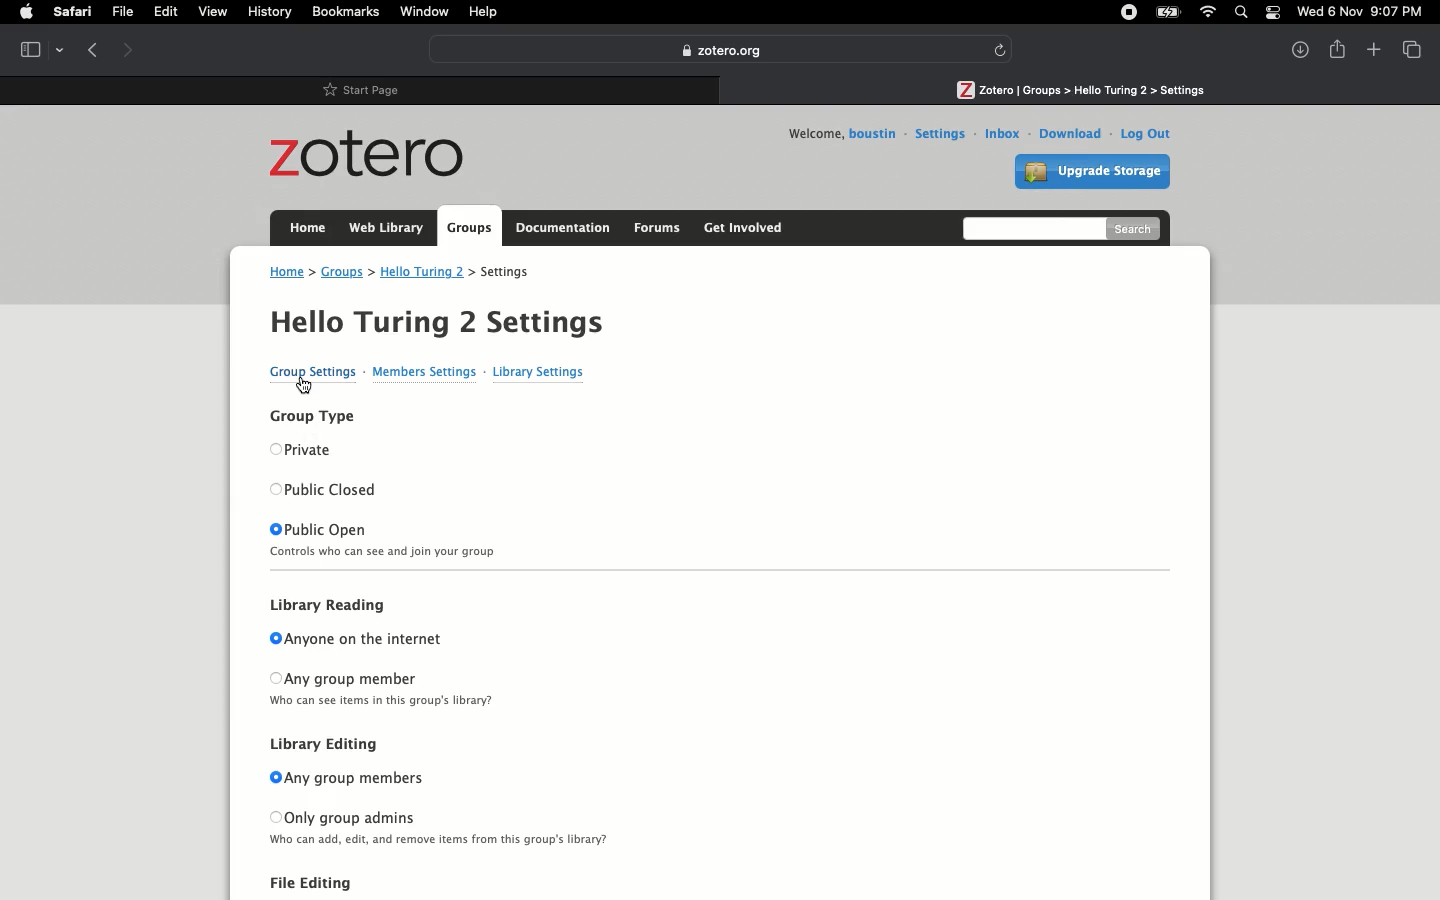 This screenshot has width=1440, height=900. I want to click on Public open, so click(381, 538).